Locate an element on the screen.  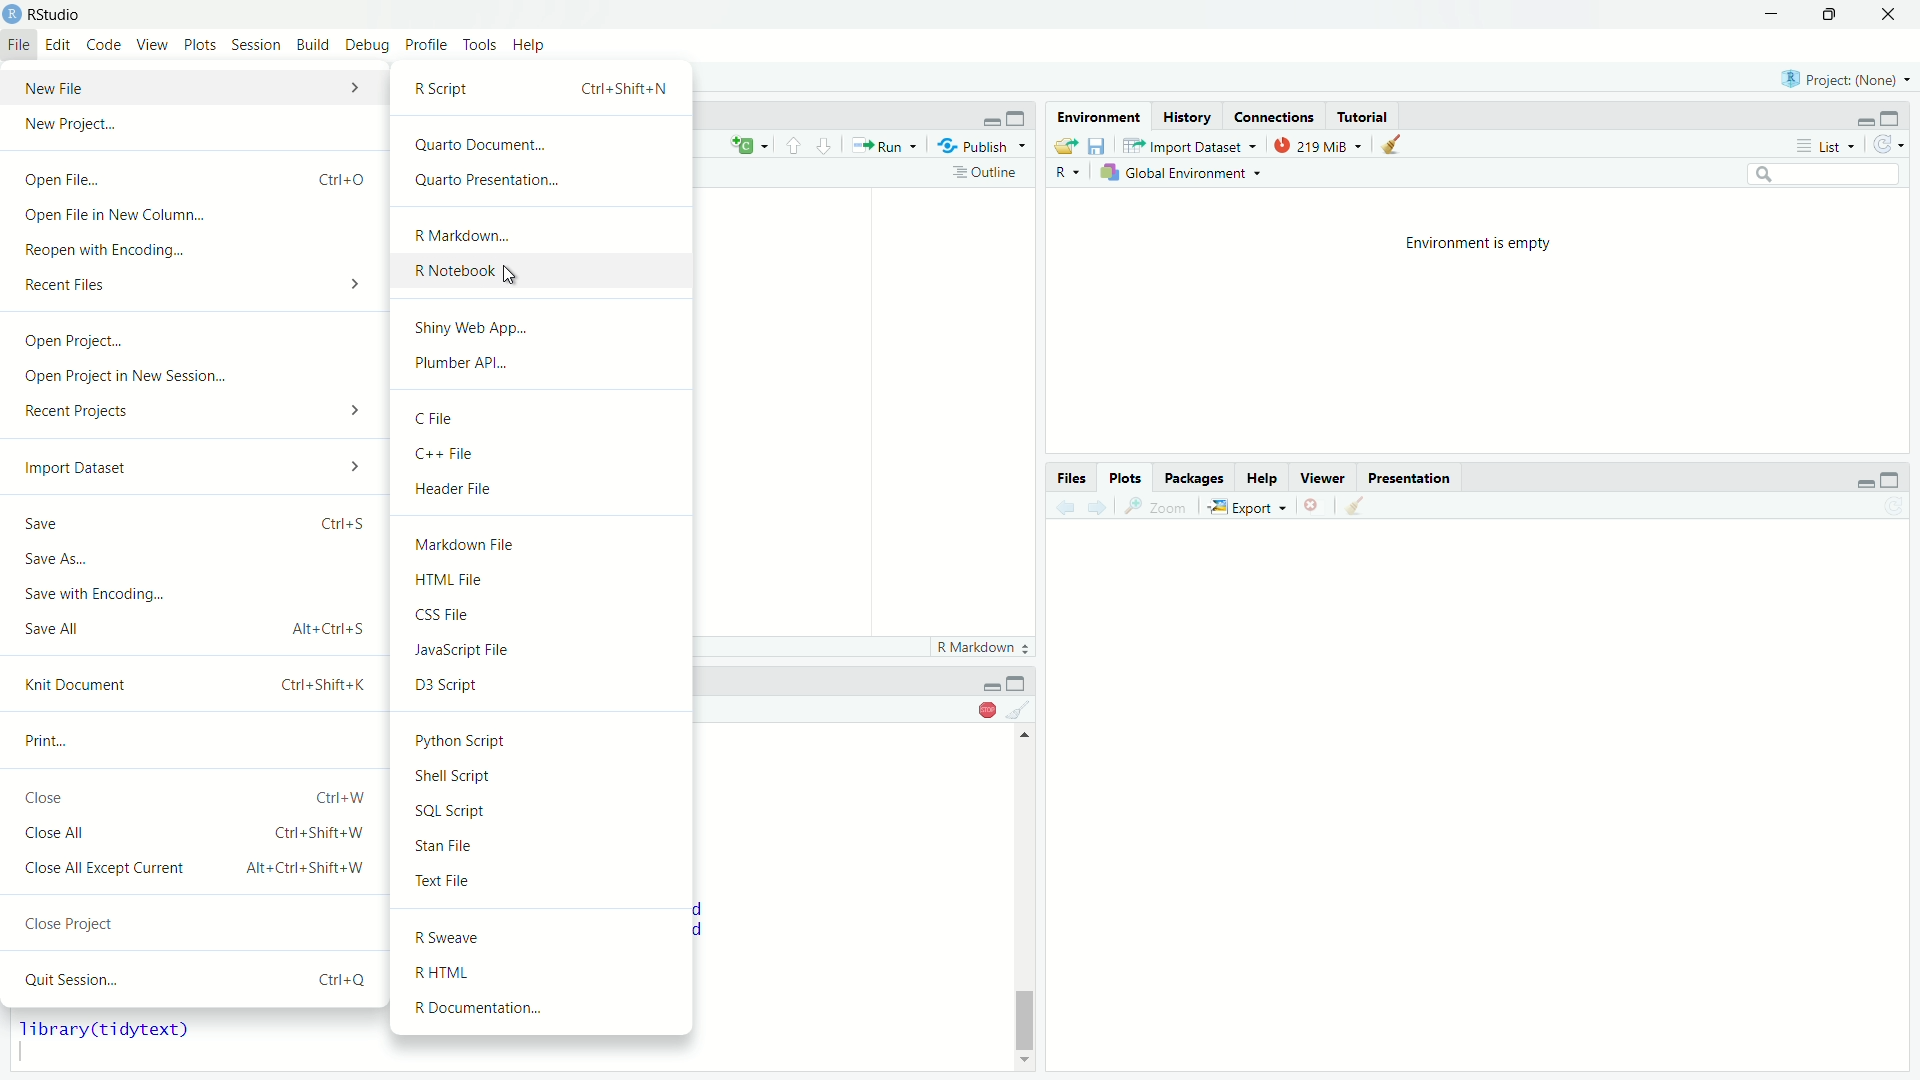
R Notebook is located at coordinates (543, 269).